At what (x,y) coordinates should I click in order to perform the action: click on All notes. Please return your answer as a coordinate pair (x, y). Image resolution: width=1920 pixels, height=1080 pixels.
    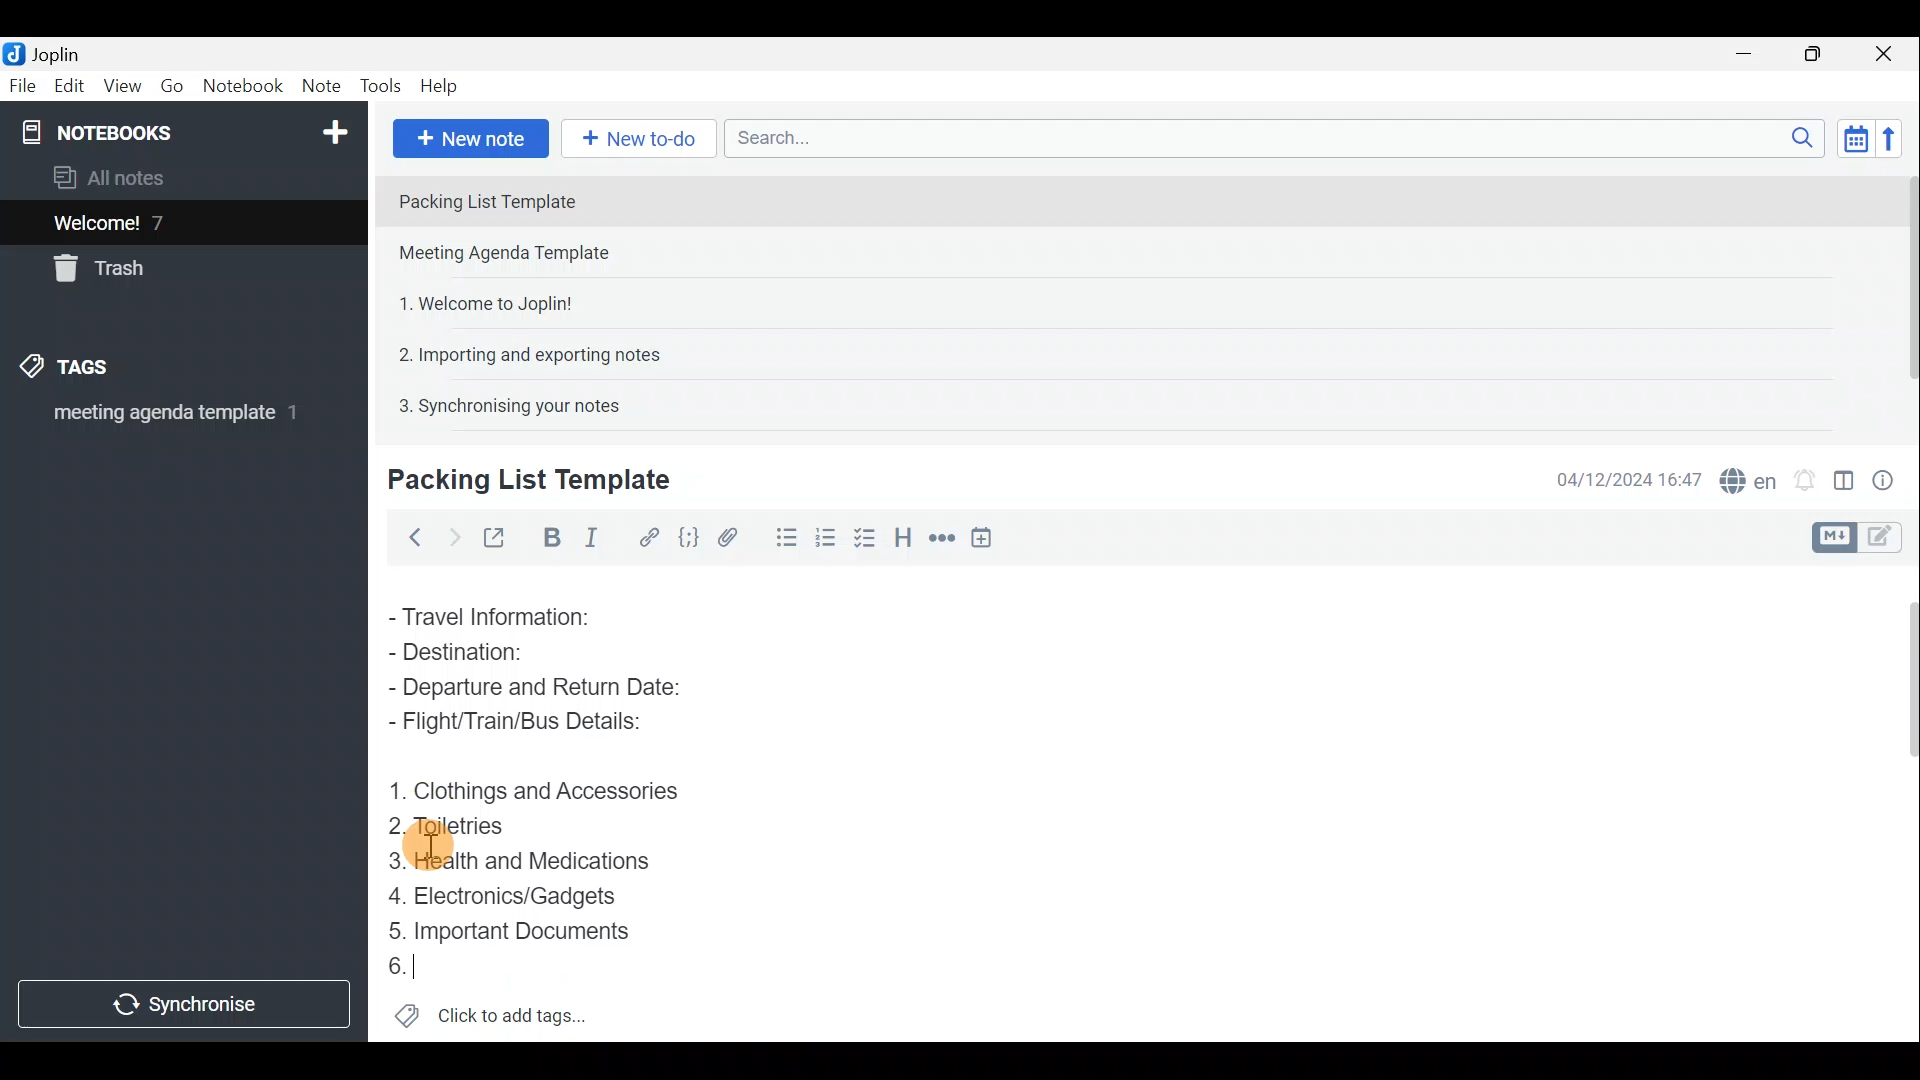
    Looking at the image, I should click on (116, 177).